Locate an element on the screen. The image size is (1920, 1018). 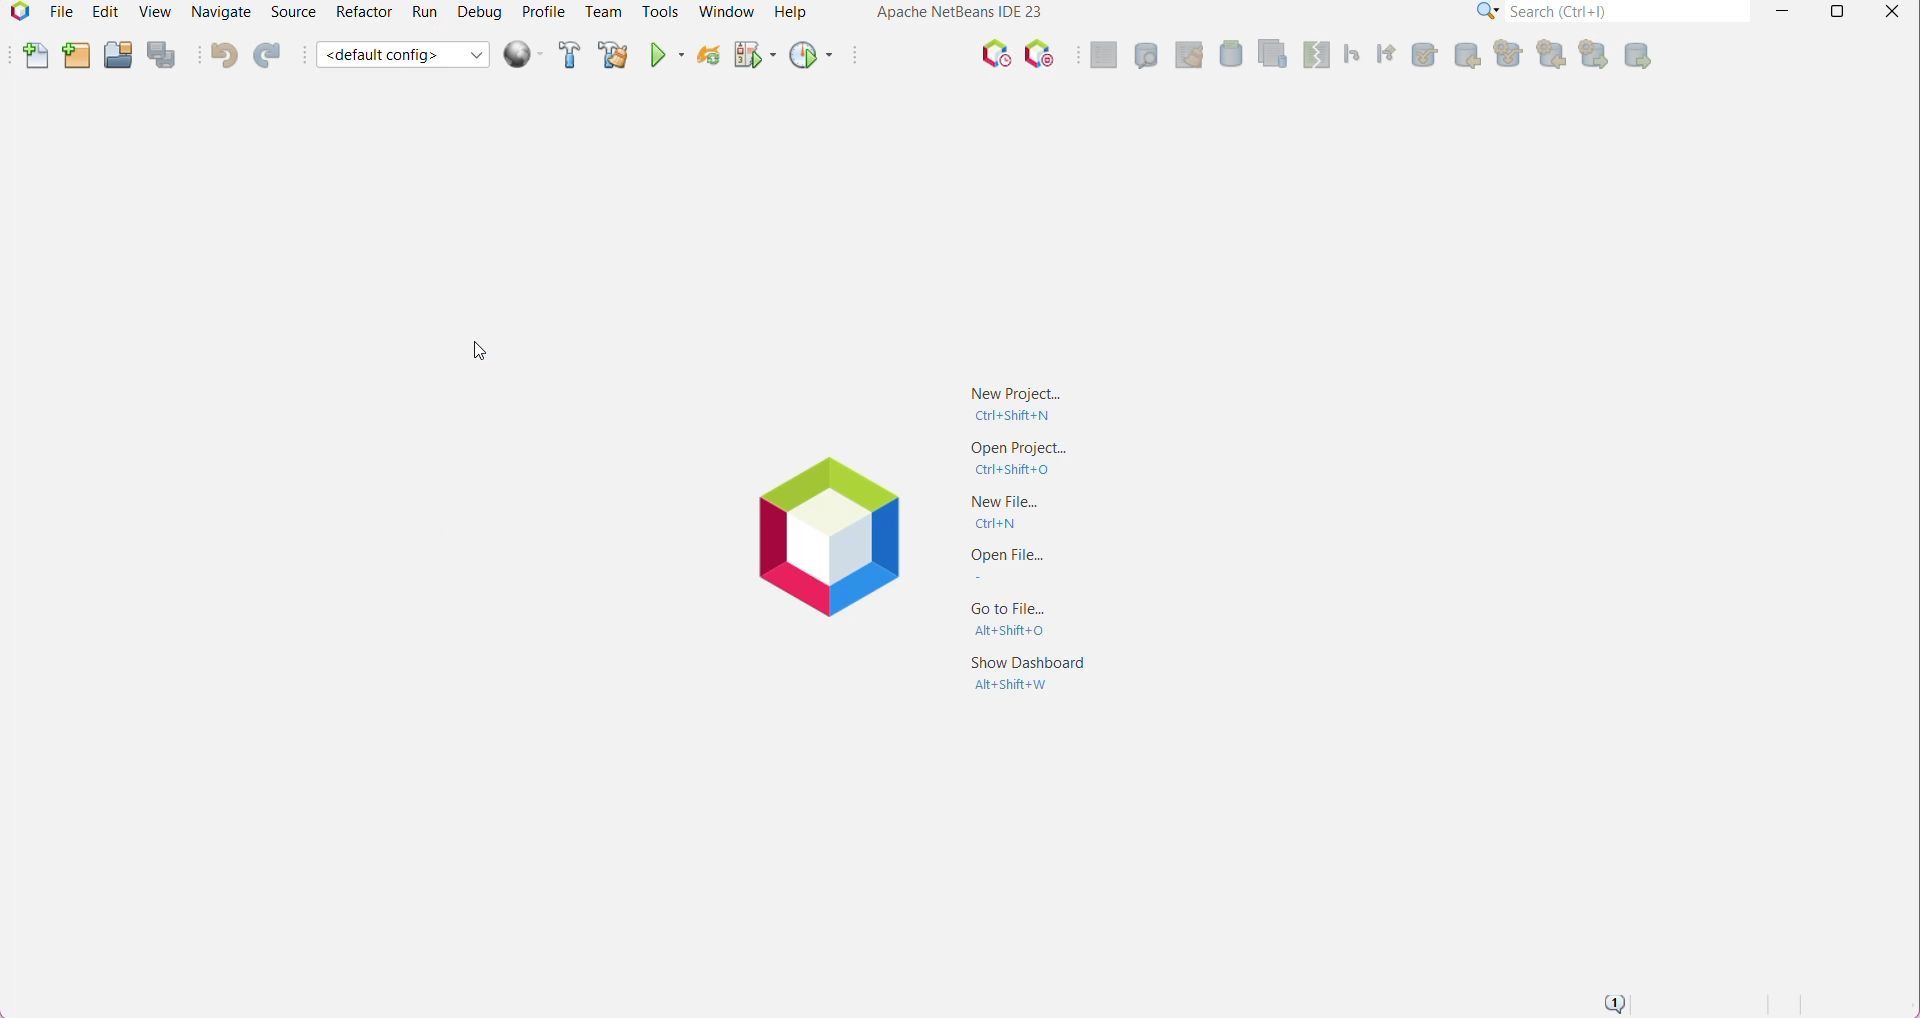
Show Changes is located at coordinates (1269, 52).